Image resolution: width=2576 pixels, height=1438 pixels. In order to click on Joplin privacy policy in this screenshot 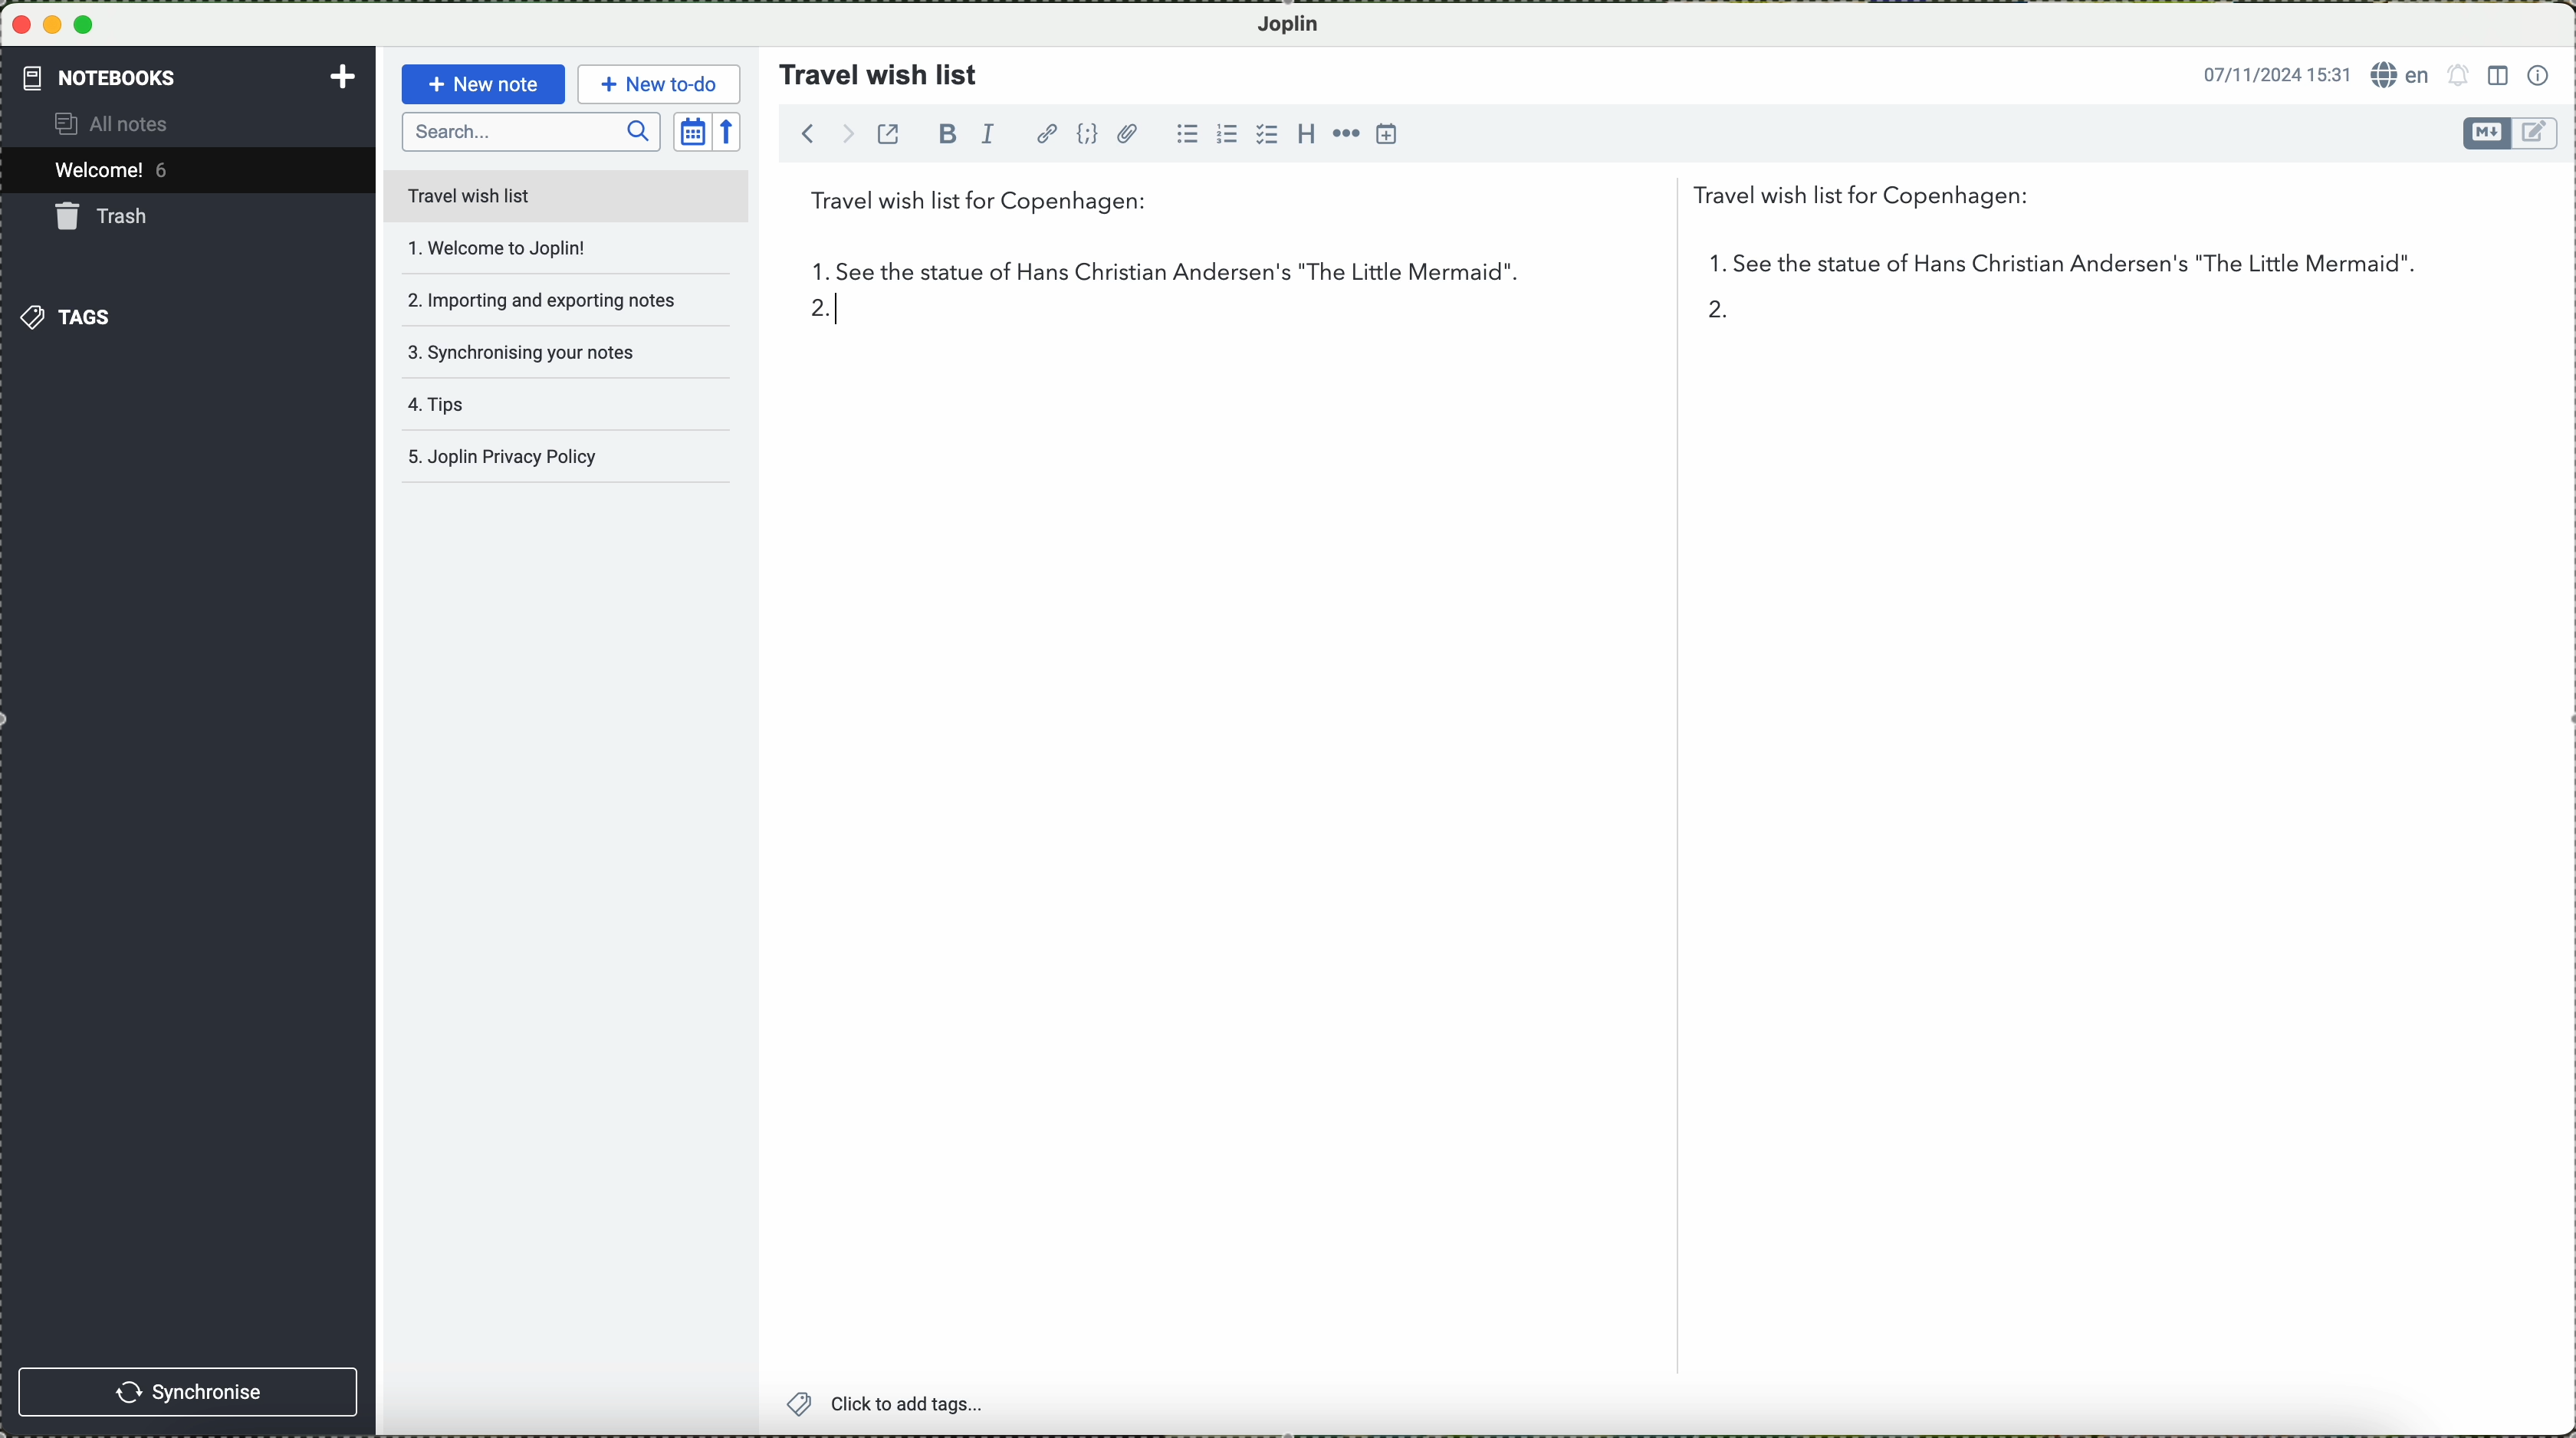, I will do `click(560, 462)`.